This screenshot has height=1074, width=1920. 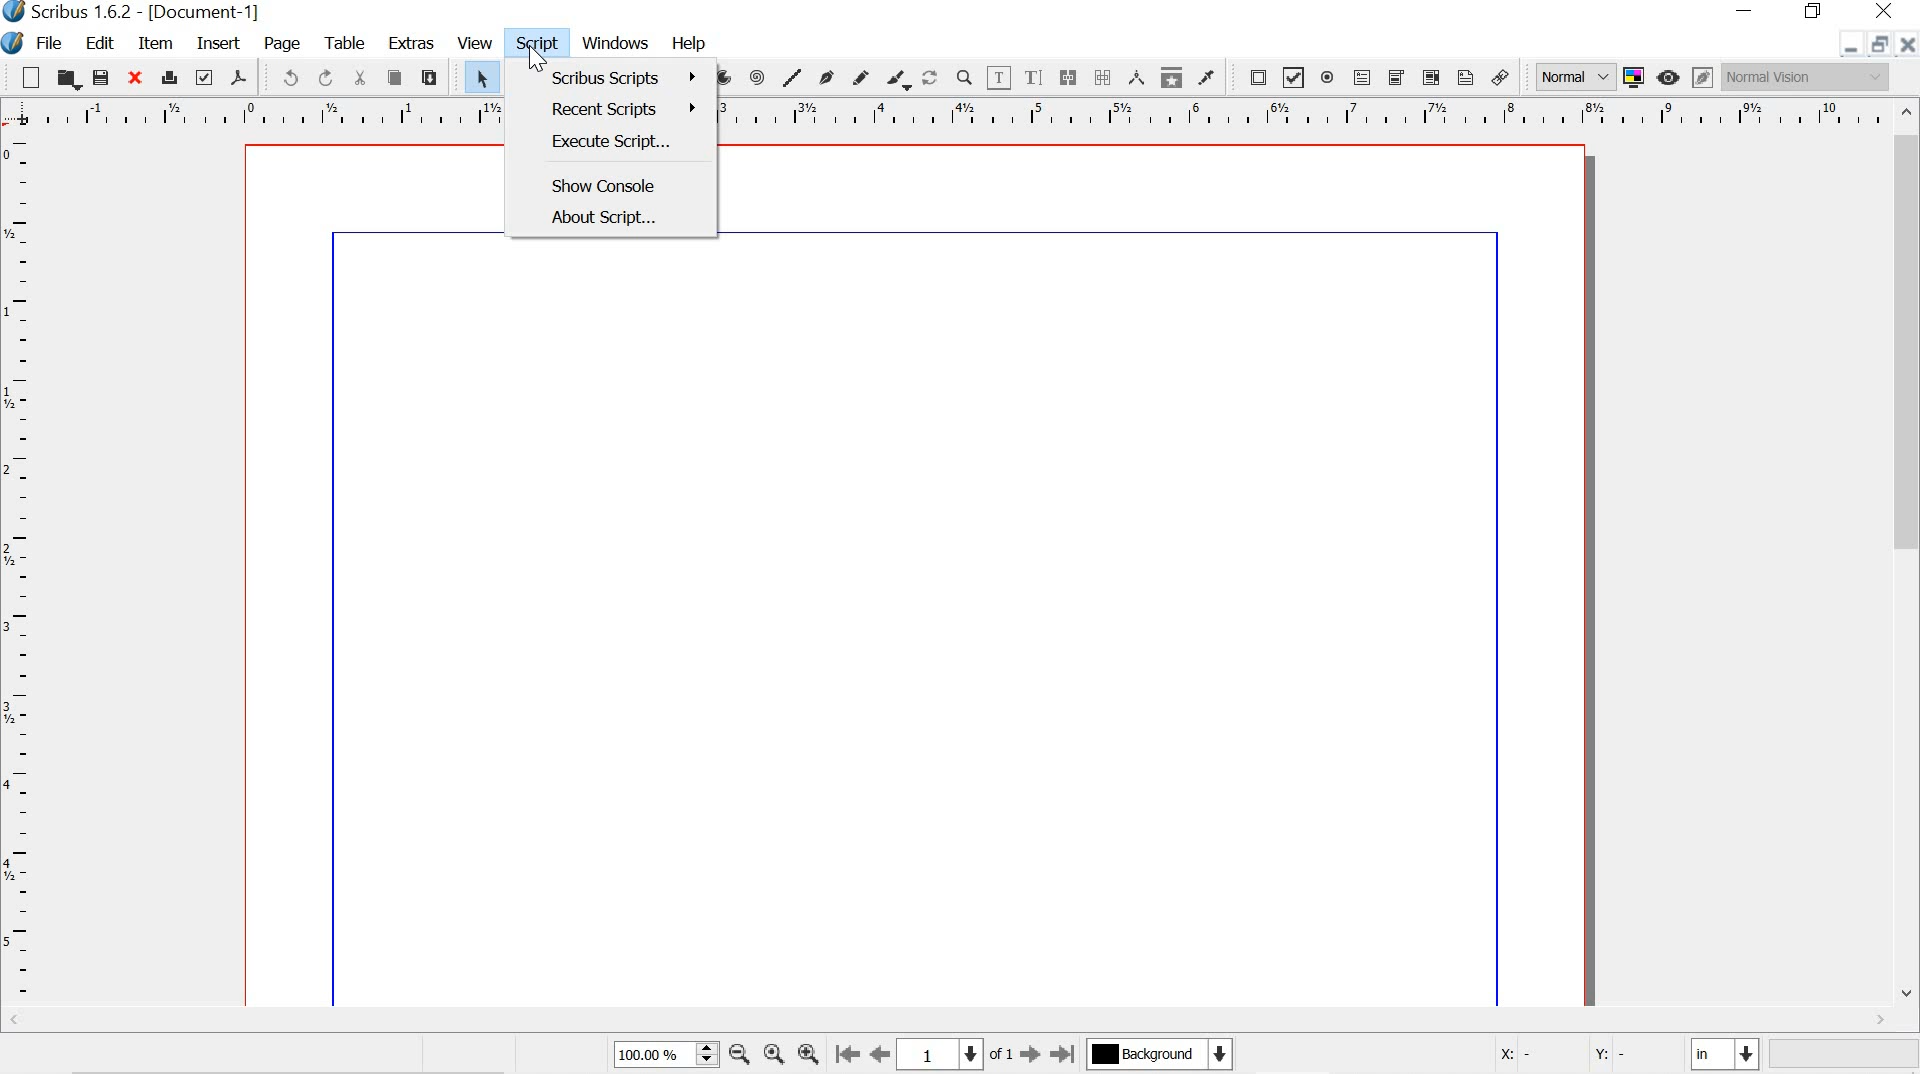 What do you see at coordinates (1064, 1055) in the screenshot?
I see `Last page` at bounding box center [1064, 1055].